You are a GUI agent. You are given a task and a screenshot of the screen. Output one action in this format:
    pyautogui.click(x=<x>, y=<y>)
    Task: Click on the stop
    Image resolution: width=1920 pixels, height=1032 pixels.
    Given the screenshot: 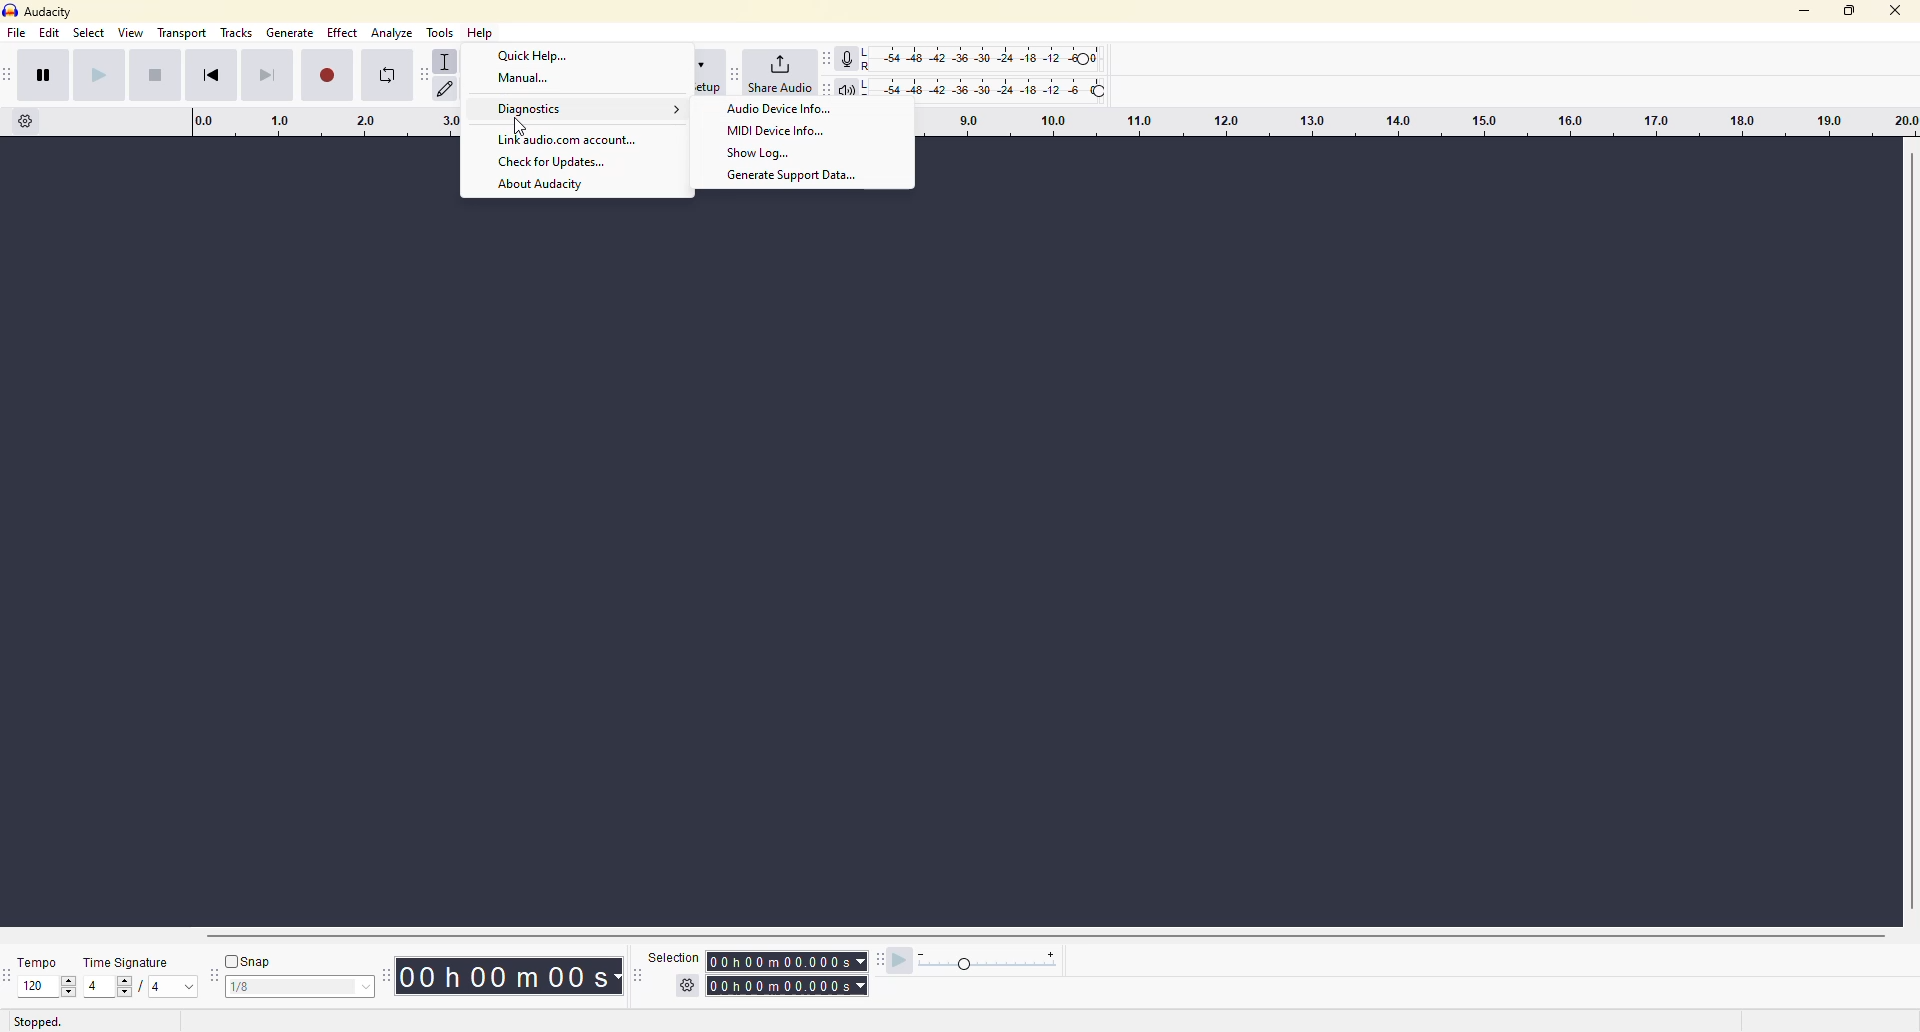 What is the action you would take?
    pyautogui.click(x=152, y=73)
    